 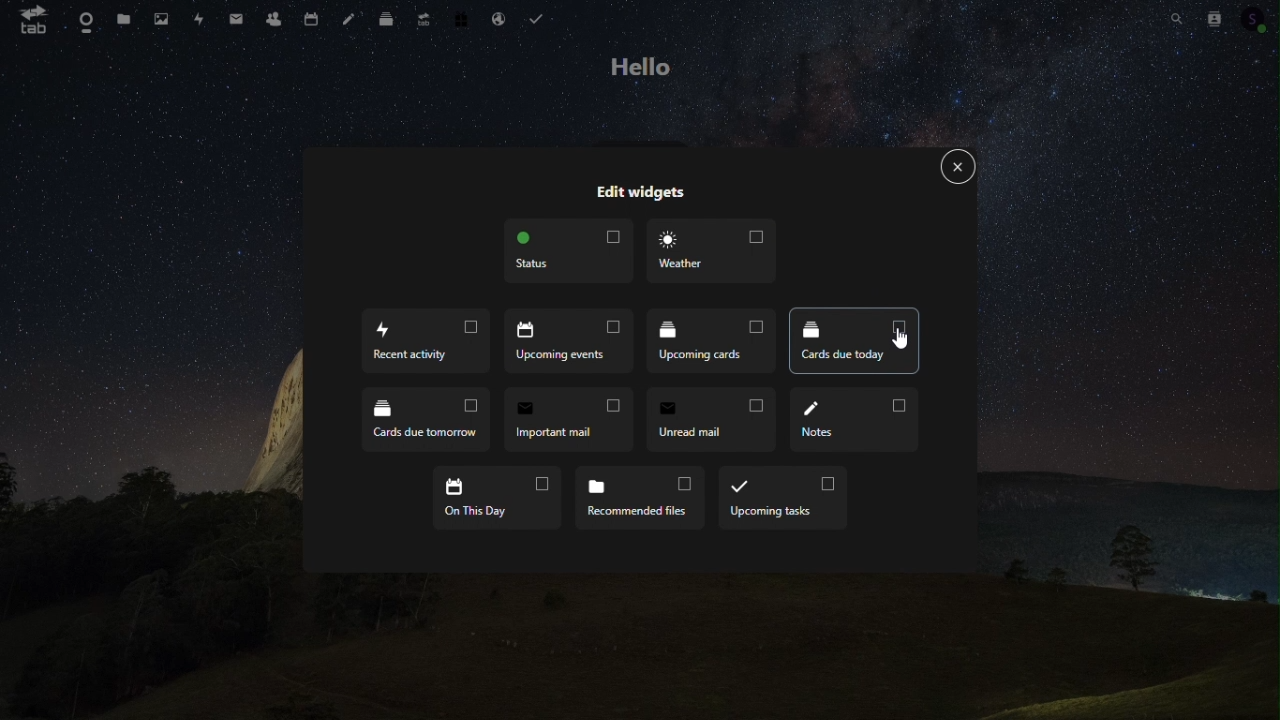 I want to click on Upgrade, so click(x=425, y=19).